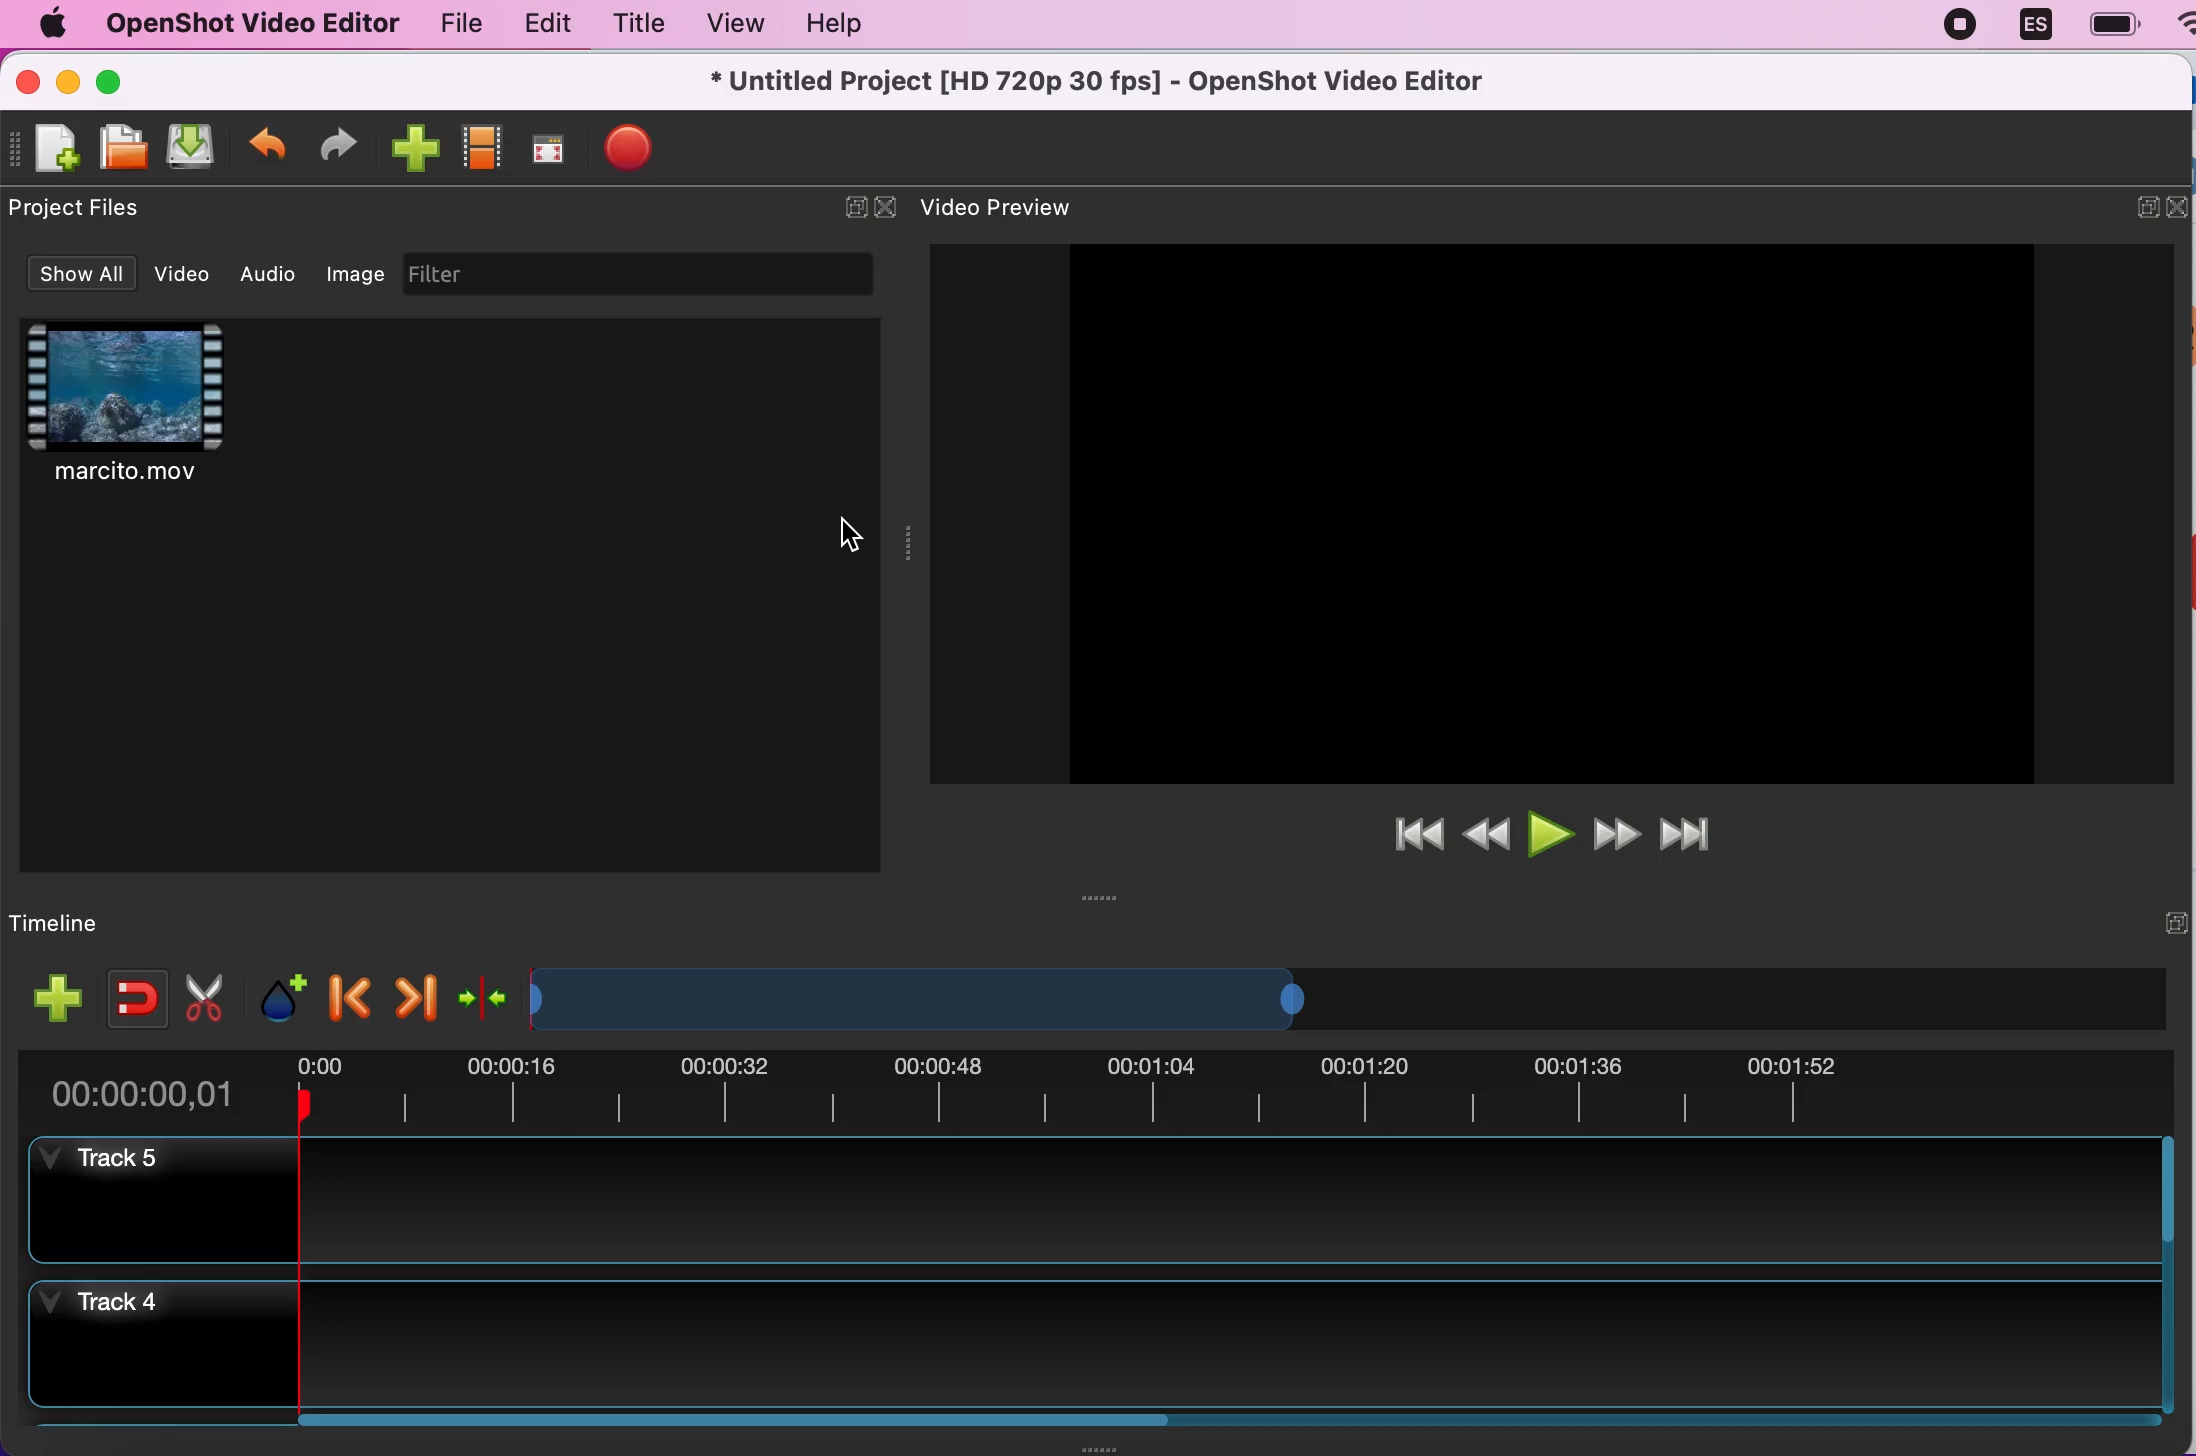 The height and width of the screenshot is (1456, 2196). What do you see at coordinates (78, 275) in the screenshot?
I see `show all` at bounding box center [78, 275].